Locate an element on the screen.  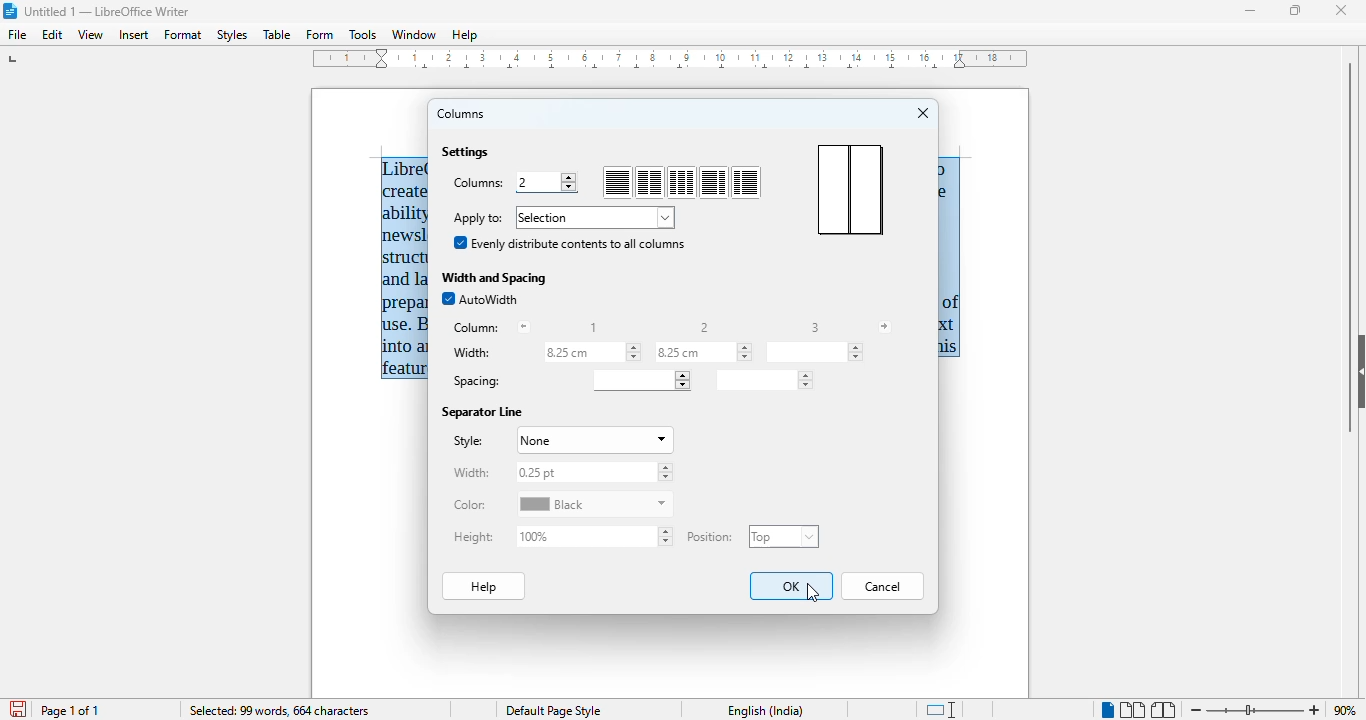
color:  is located at coordinates (470, 505).